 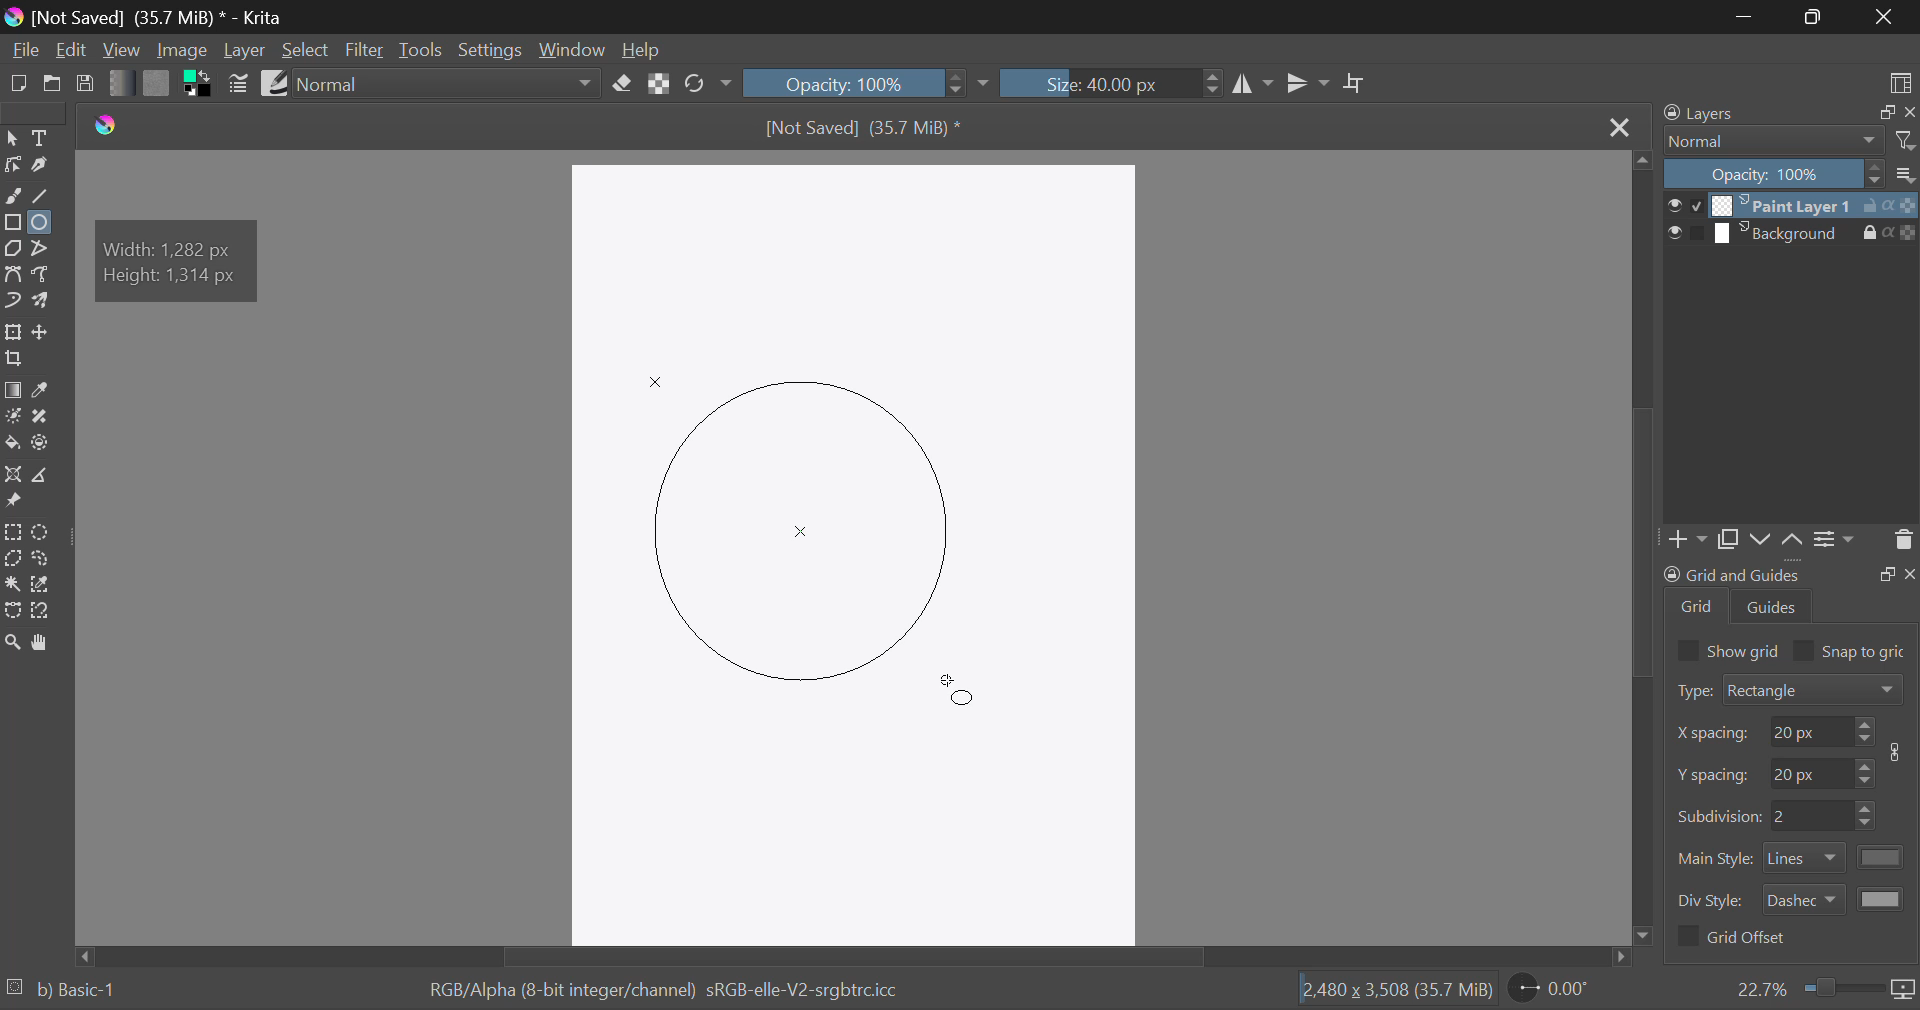 I want to click on Gradient Fill, so click(x=14, y=390).